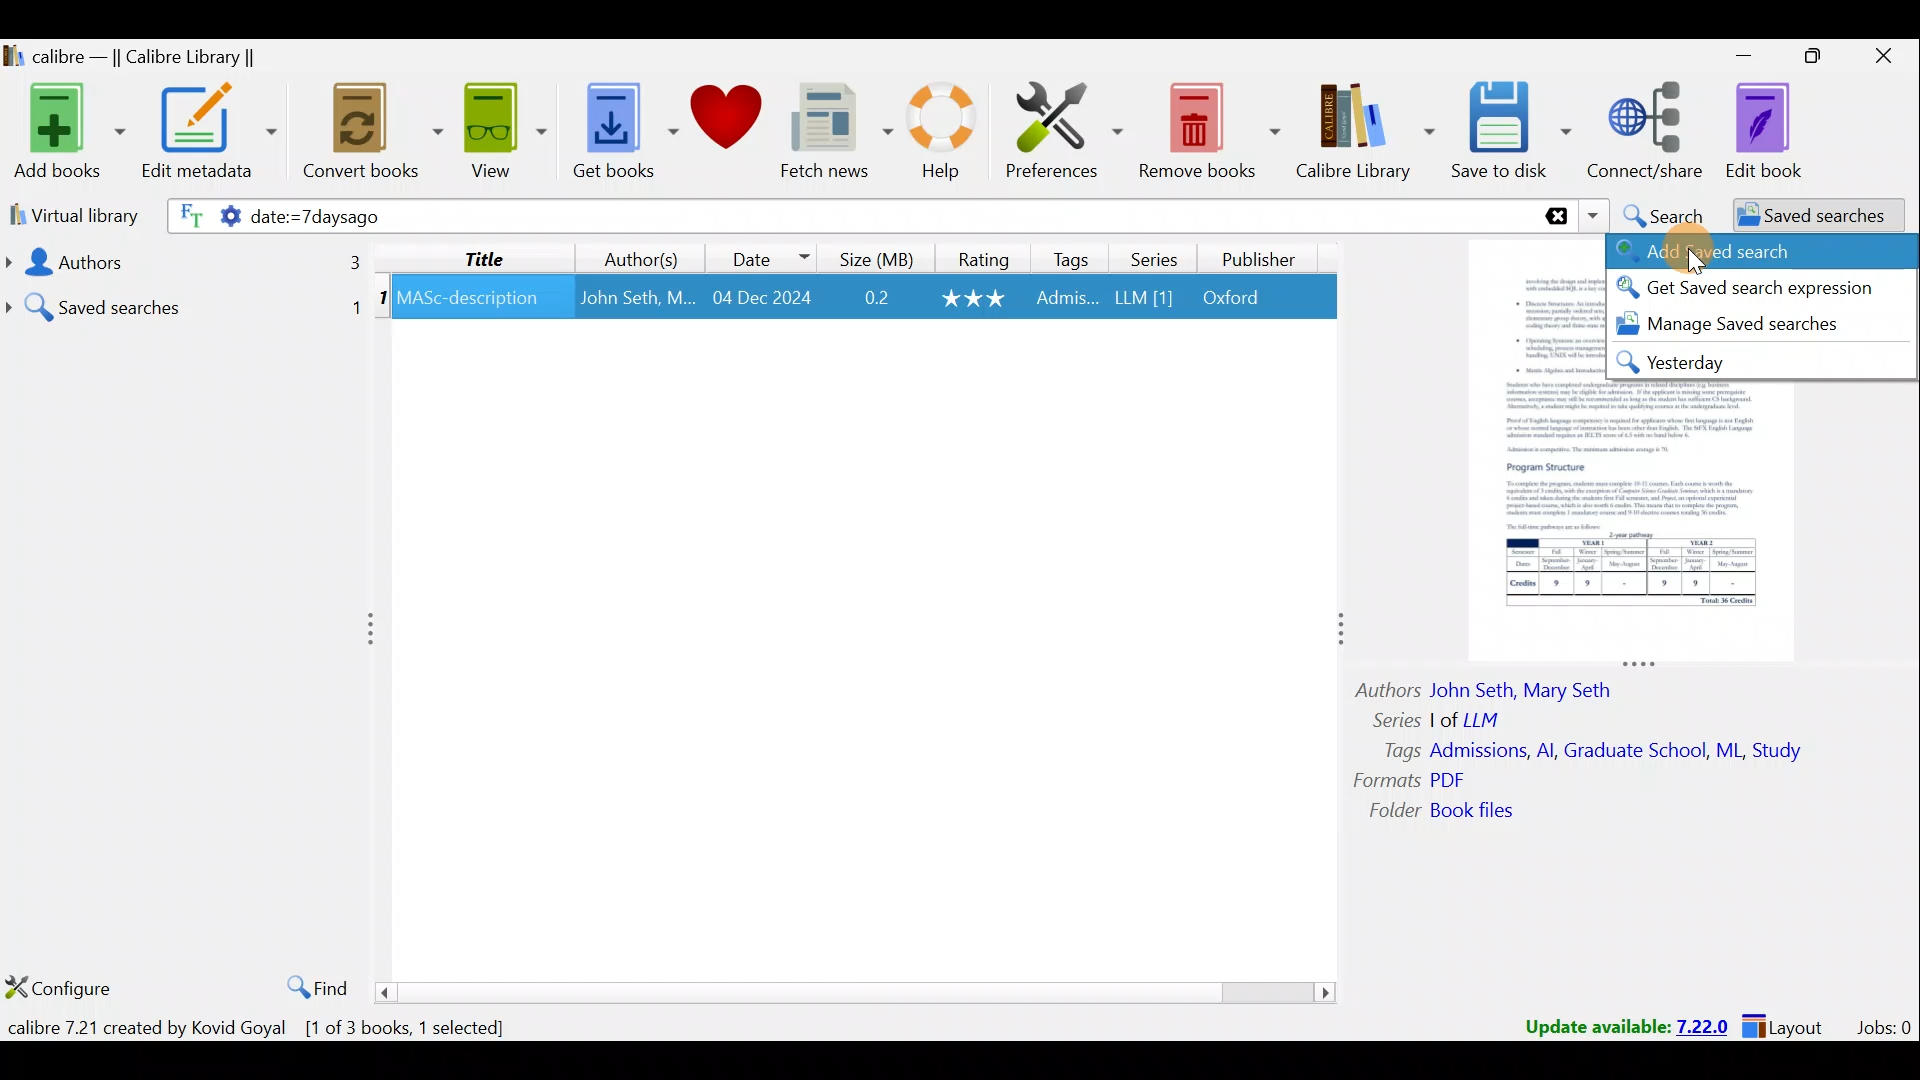  I want to click on Rating, so click(979, 257).